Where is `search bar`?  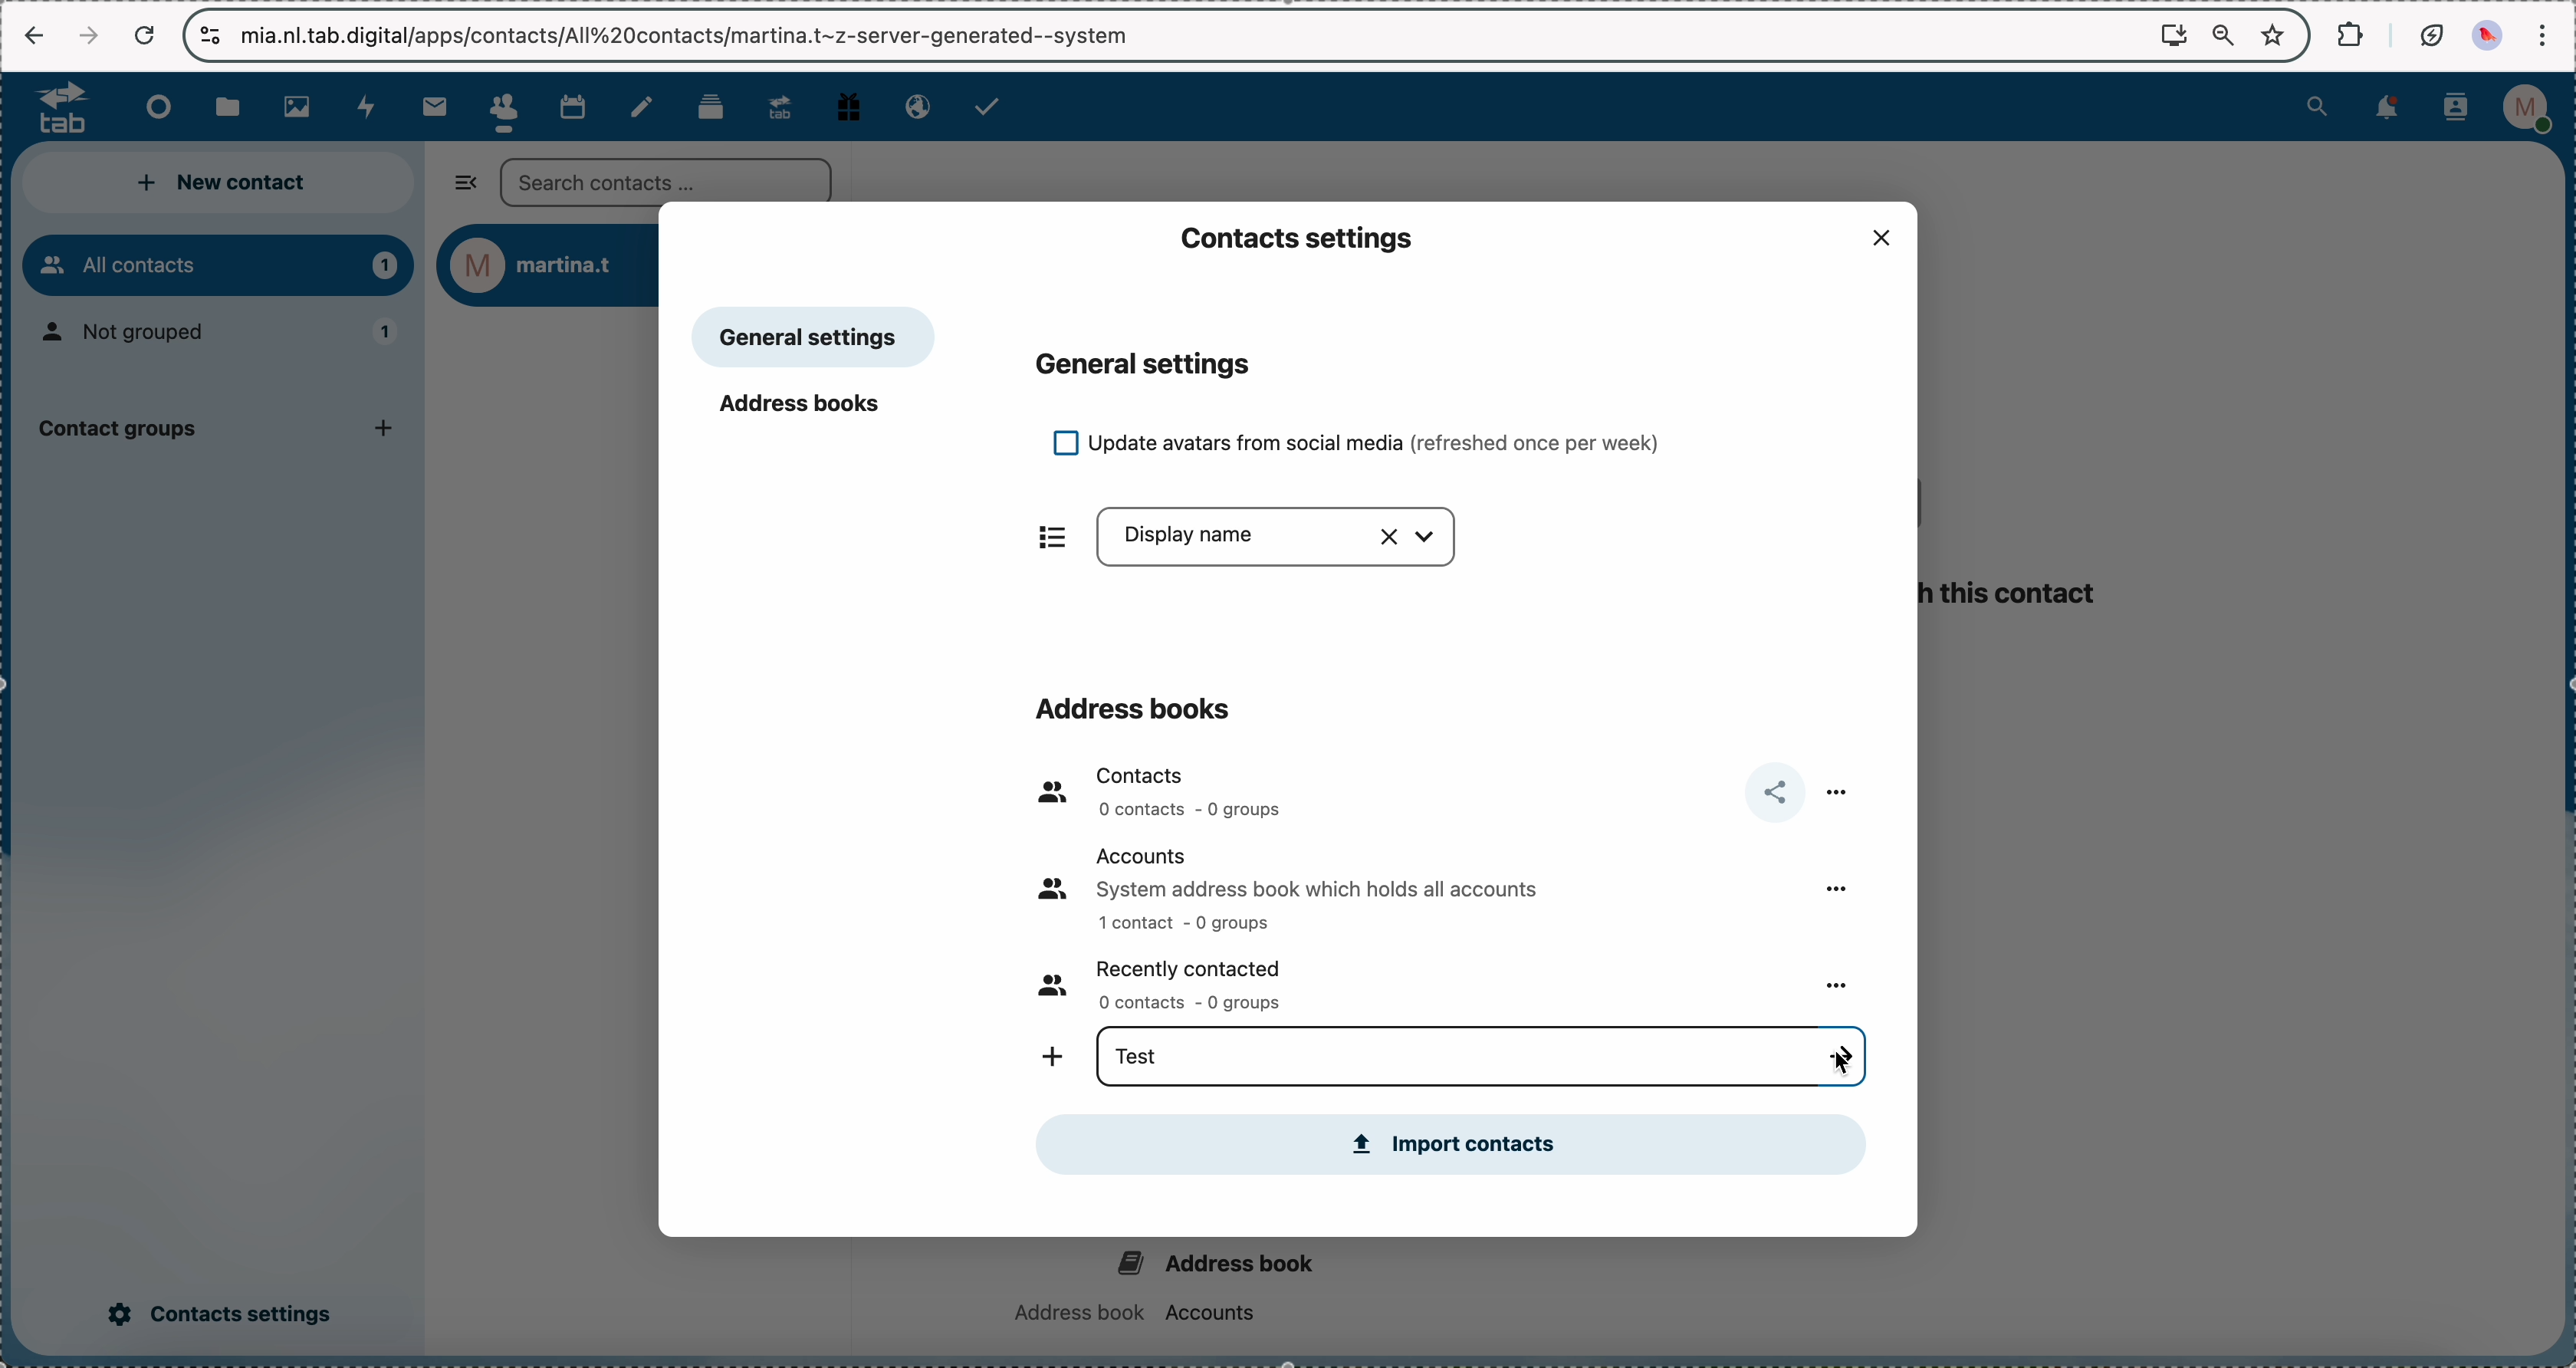
search bar is located at coordinates (666, 179).